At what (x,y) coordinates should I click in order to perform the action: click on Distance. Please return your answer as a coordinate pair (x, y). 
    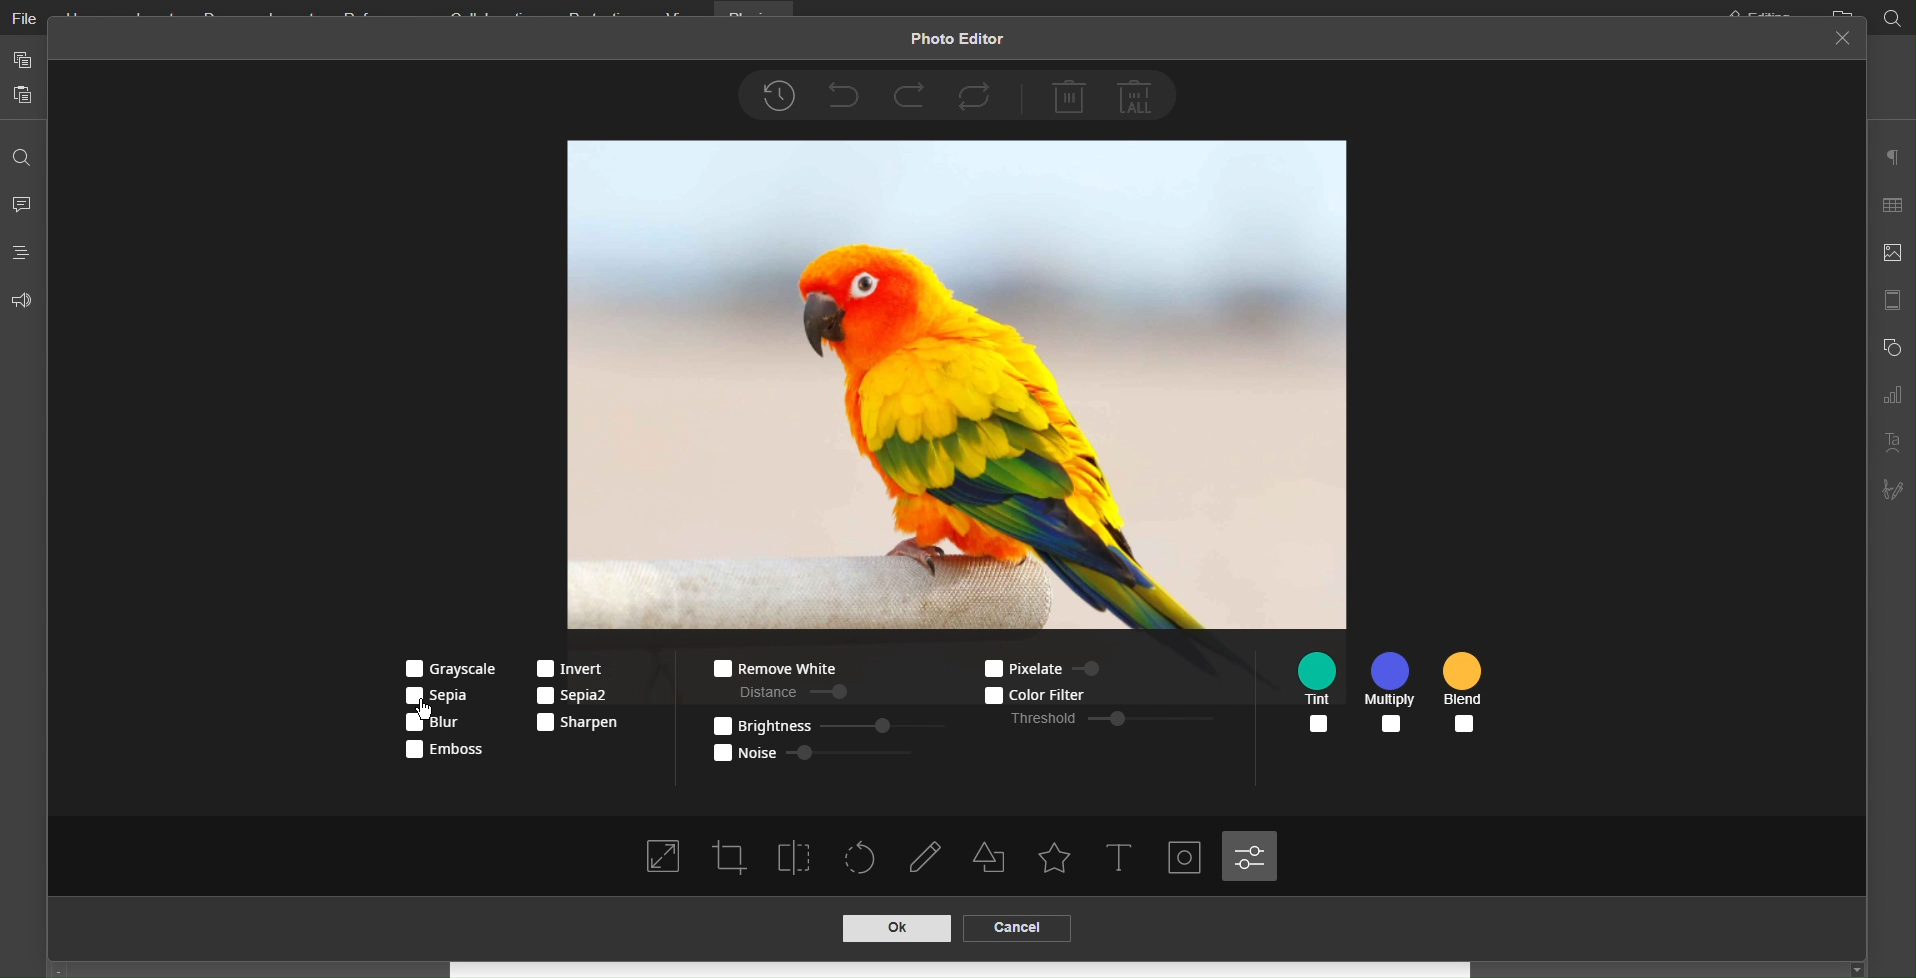
    Looking at the image, I should click on (788, 690).